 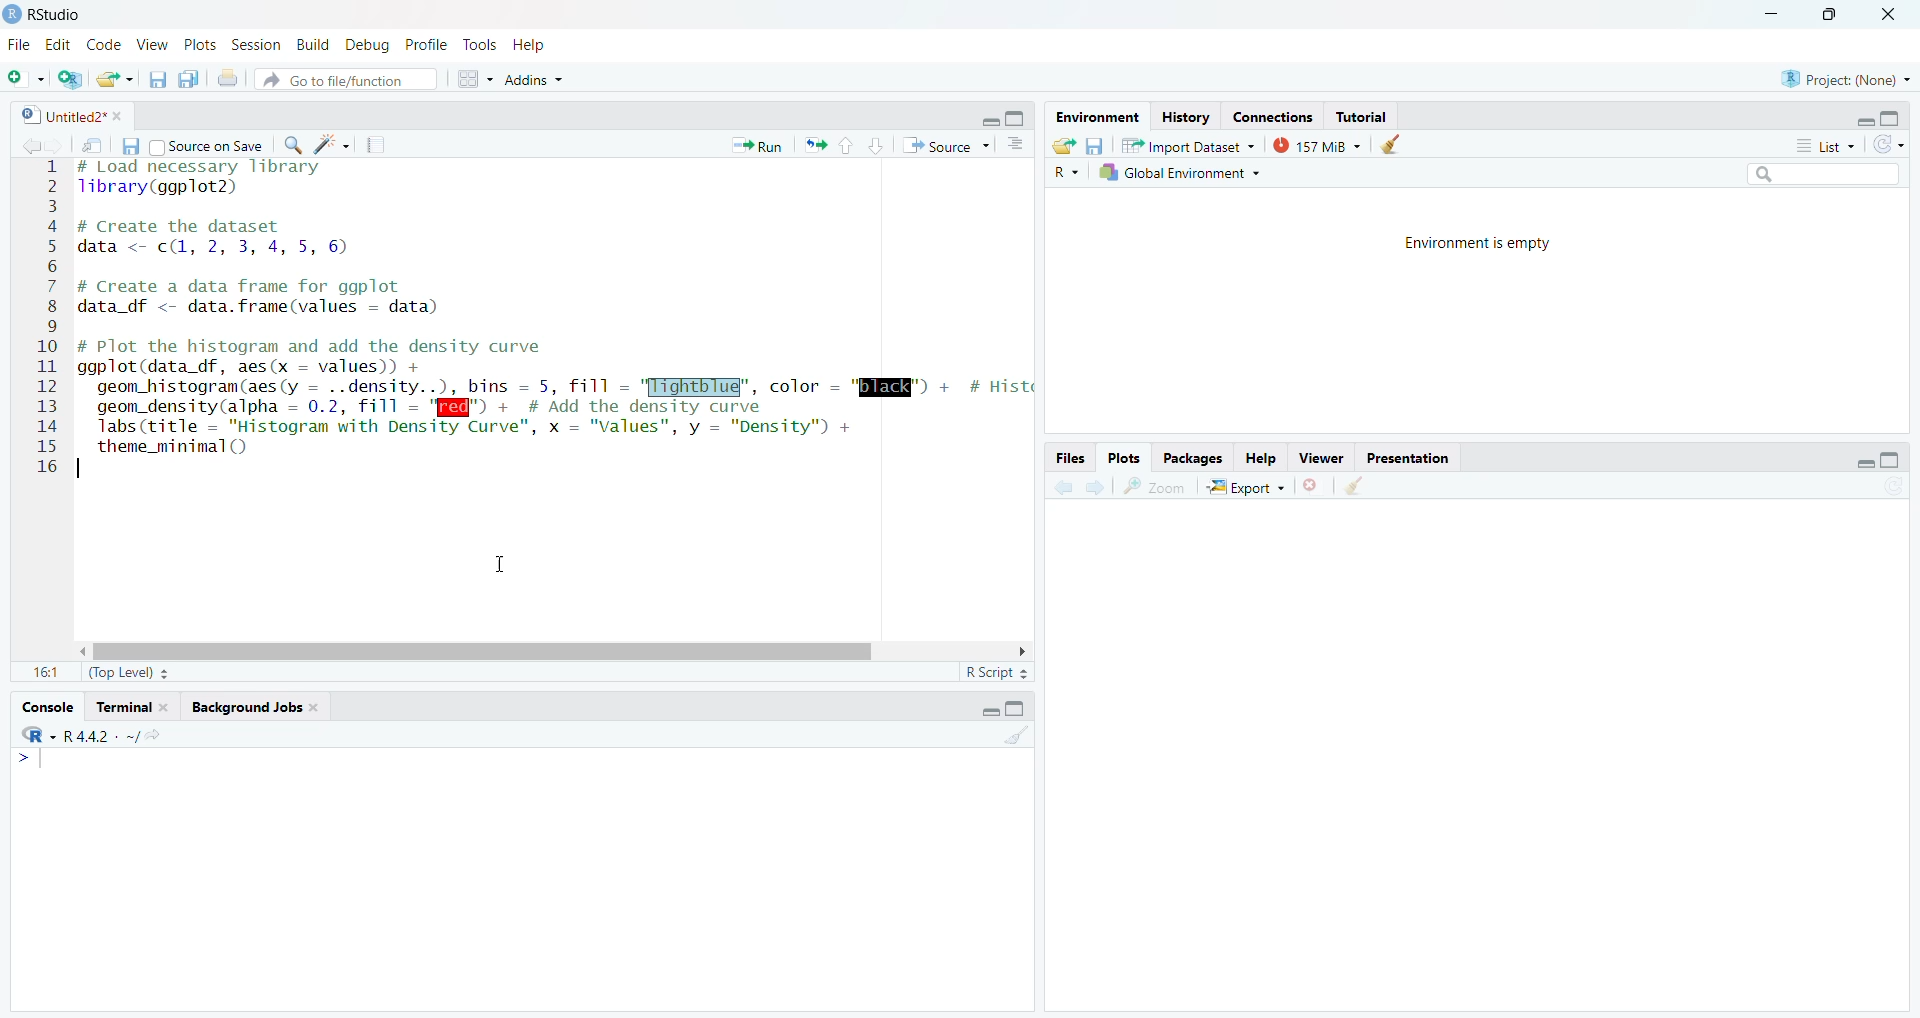 What do you see at coordinates (378, 143) in the screenshot?
I see `compile report` at bounding box center [378, 143].